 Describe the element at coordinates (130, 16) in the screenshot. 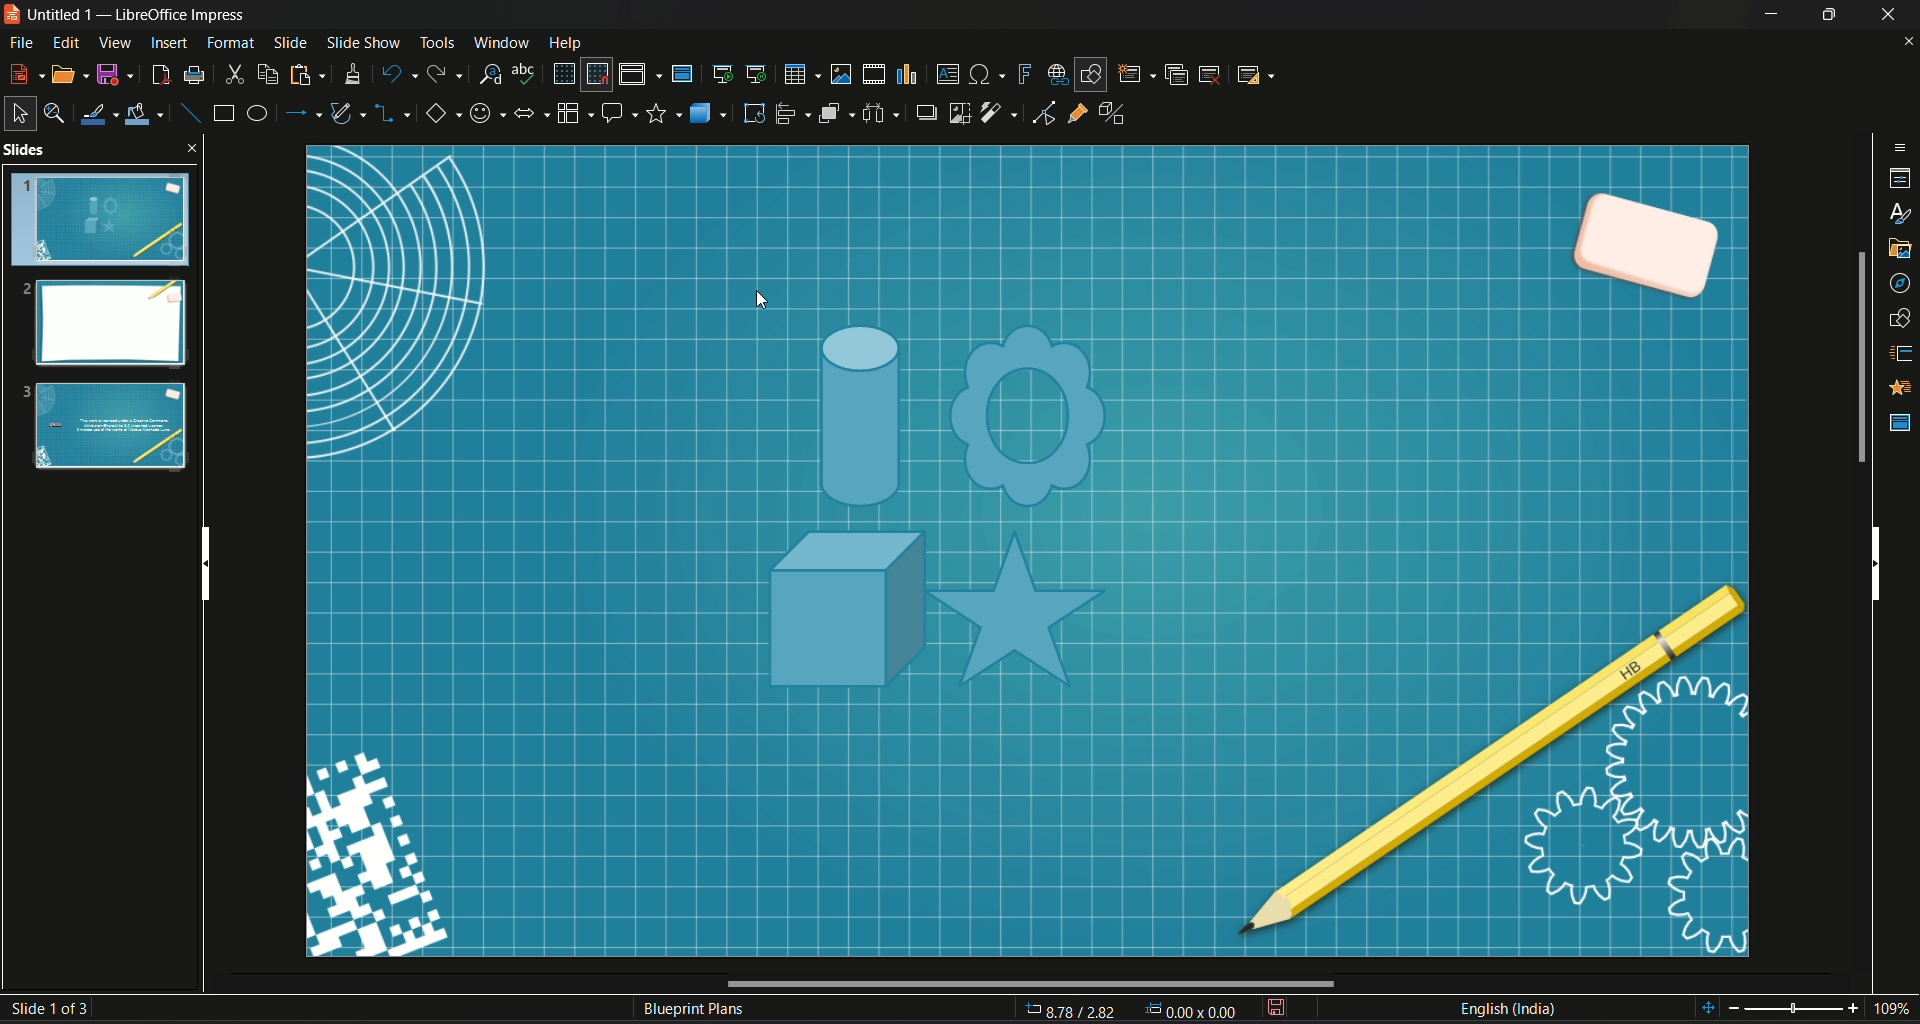

I see `Logo and name` at that location.